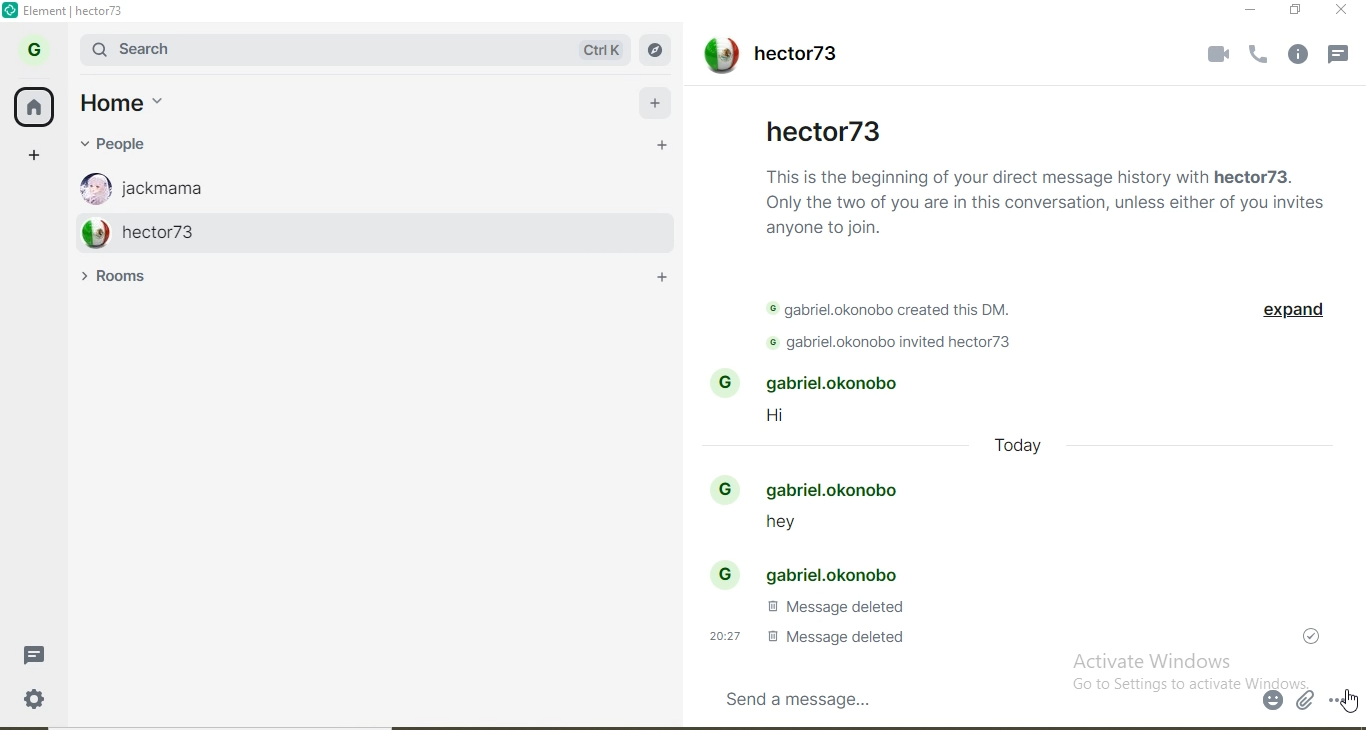 This screenshot has height=730, width=1366. What do you see at coordinates (137, 104) in the screenshot?
I see `home` at bounding box center [137, 104].